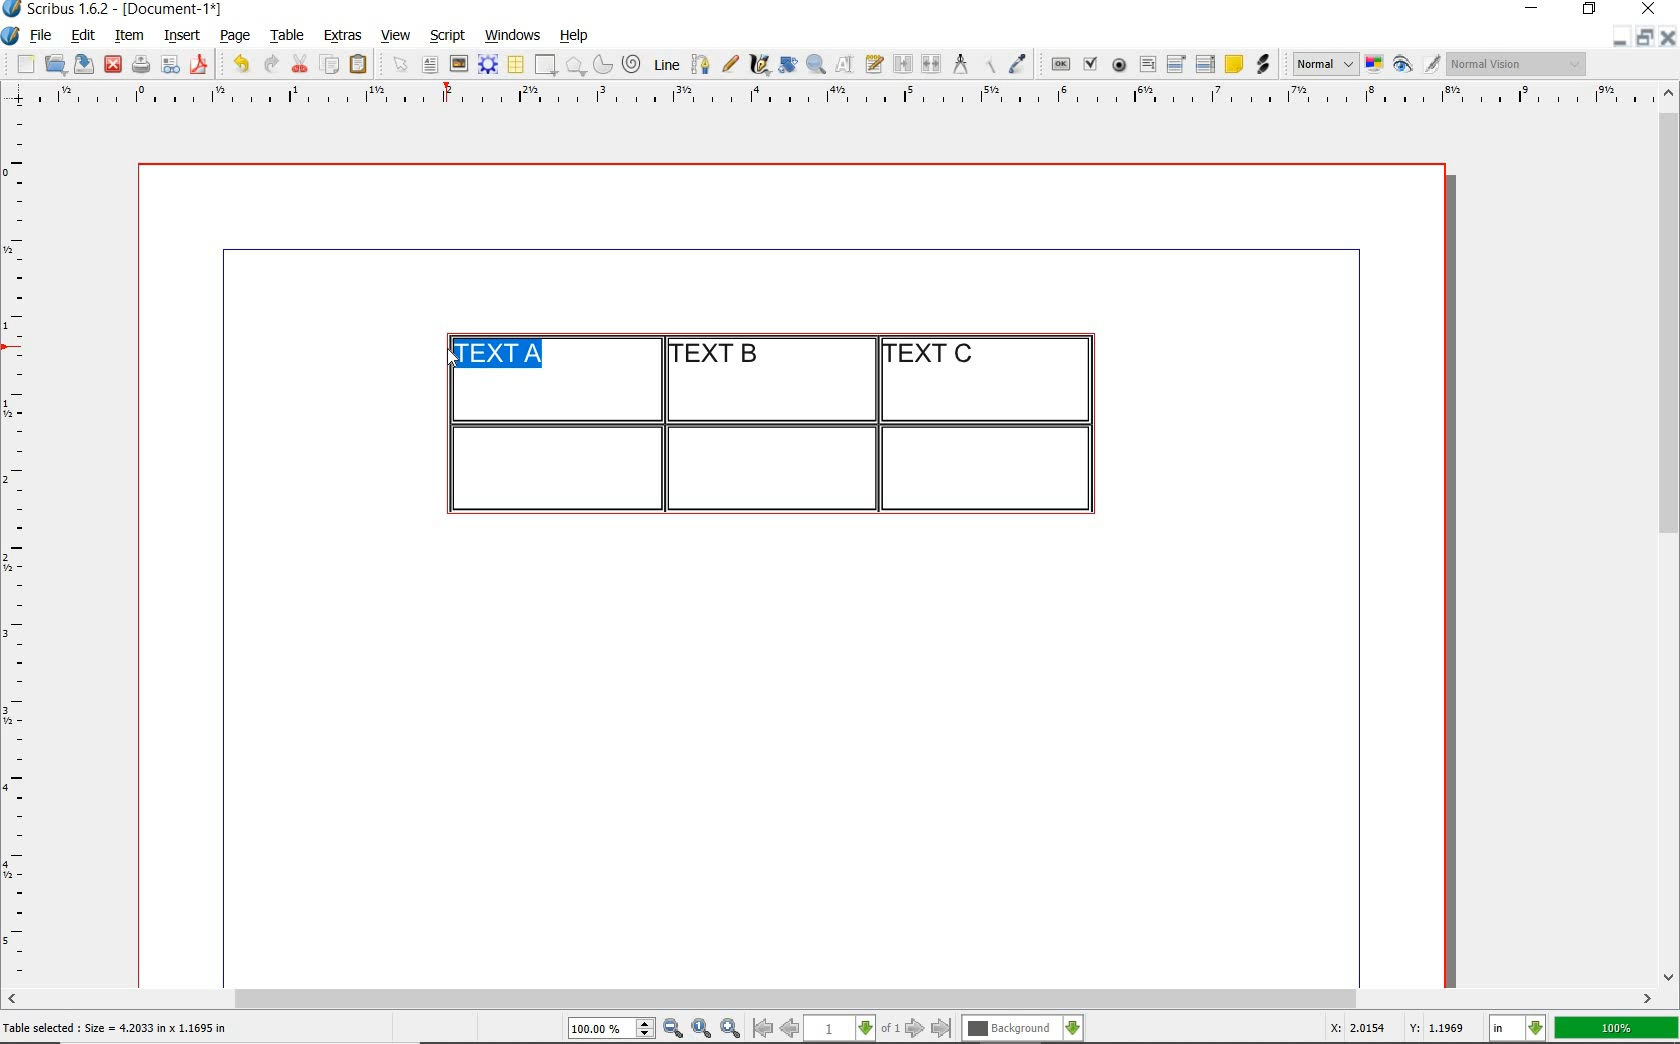 The width and height of the screenshot is (1680, 1044). What do you see at coordinates (931, 65) in the screenshot?
I see `unlink text frames` at bounding box center [931, 65].